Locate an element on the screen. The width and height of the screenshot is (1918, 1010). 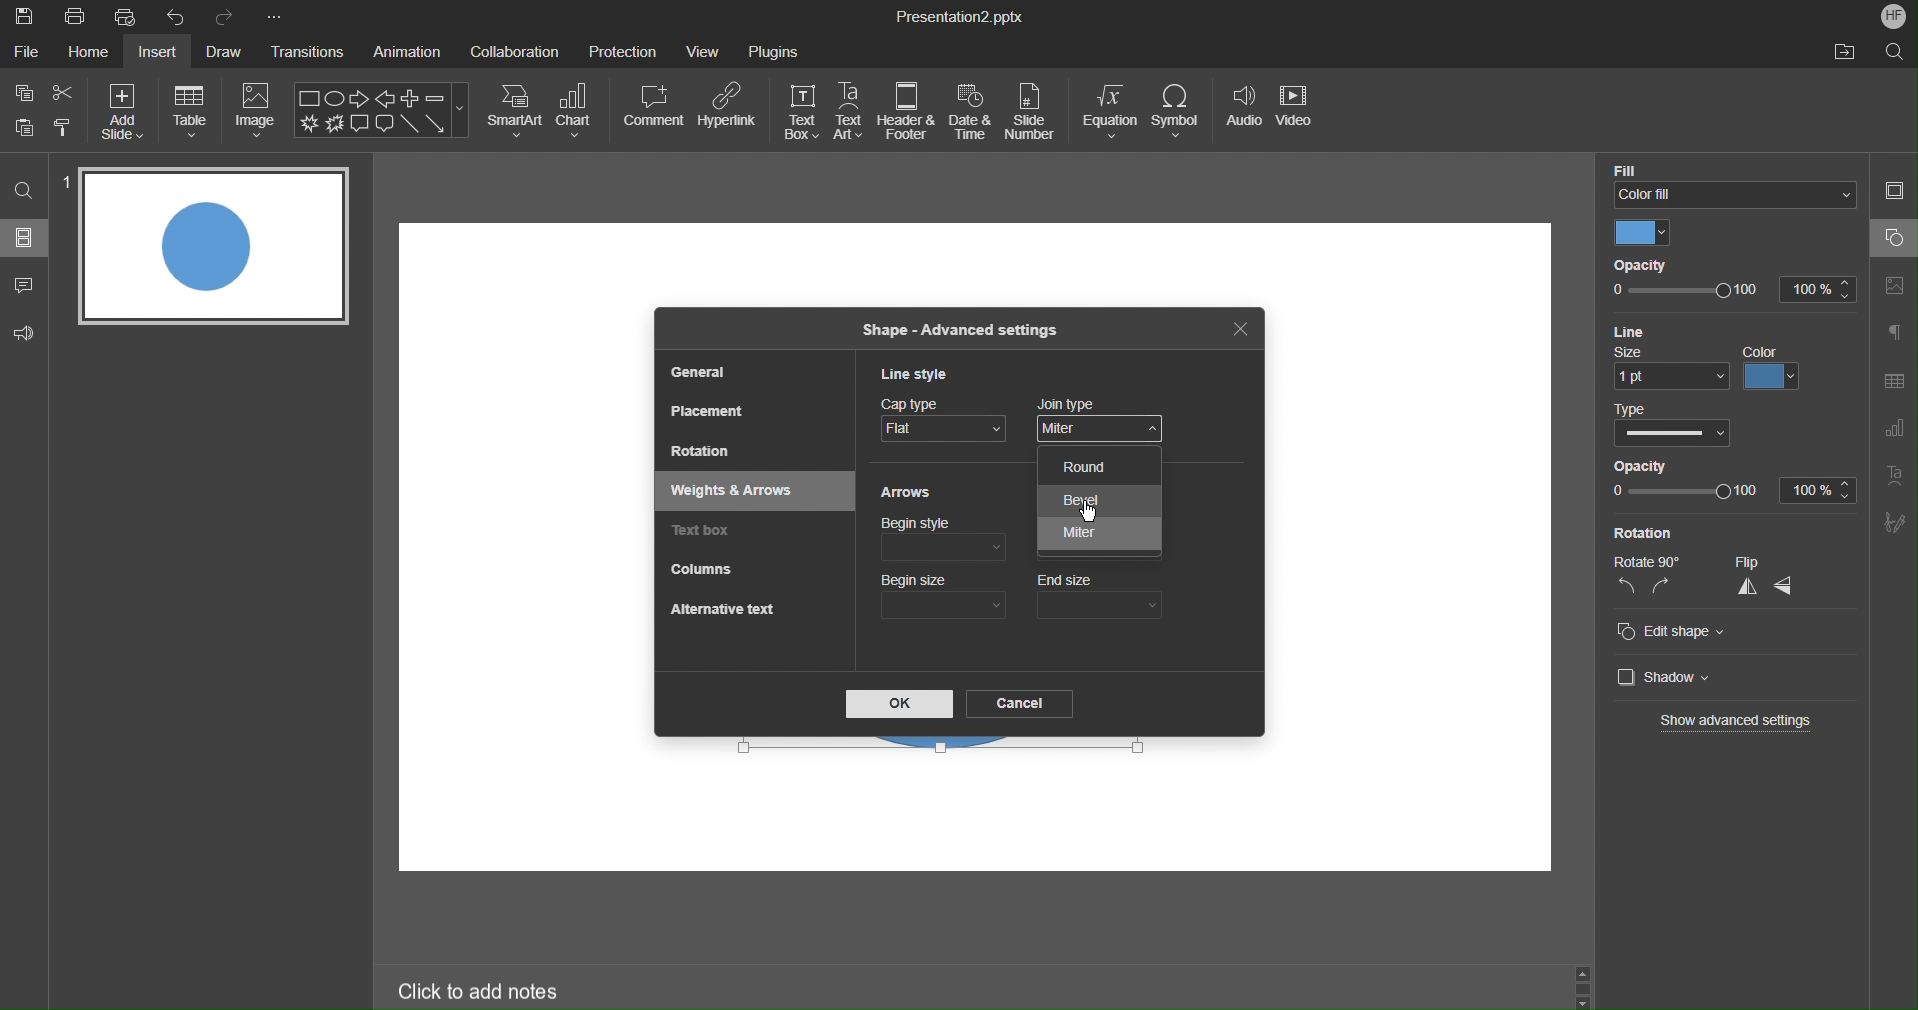
Undo is located at coordinates (180, 17).